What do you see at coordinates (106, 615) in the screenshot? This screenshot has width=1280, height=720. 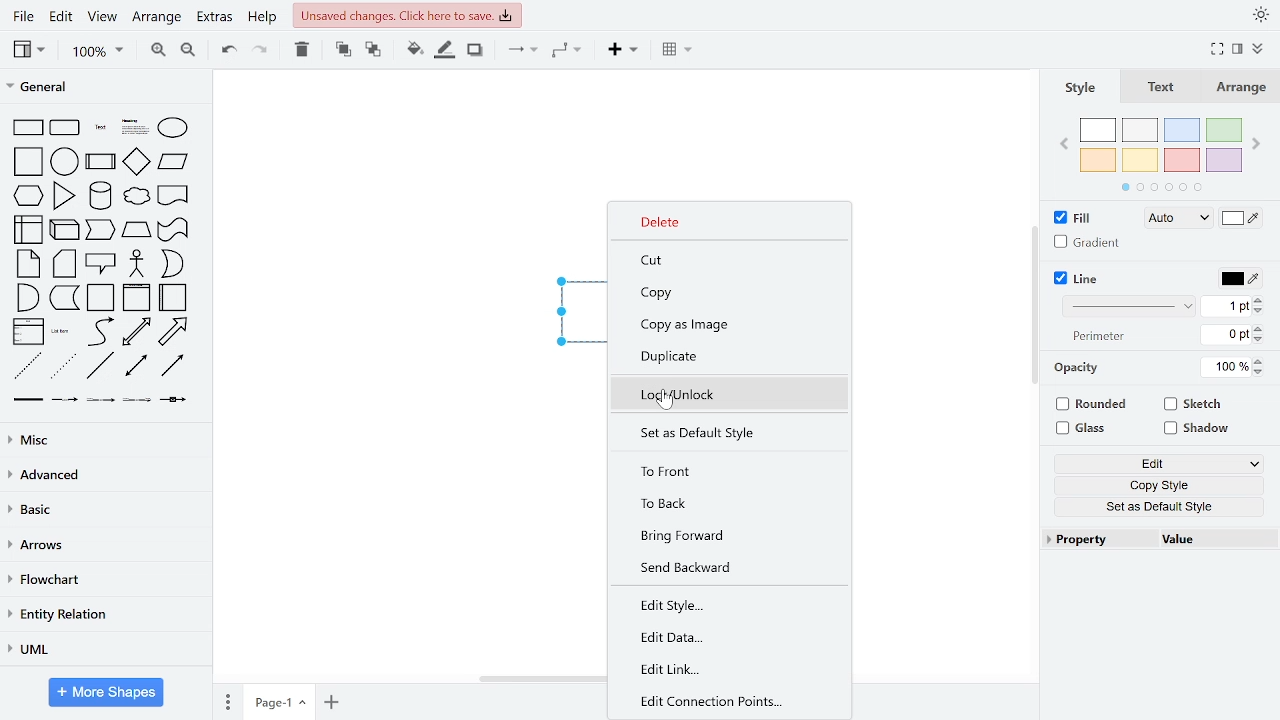 I see `entity relation` at bounding box center [106, 615].